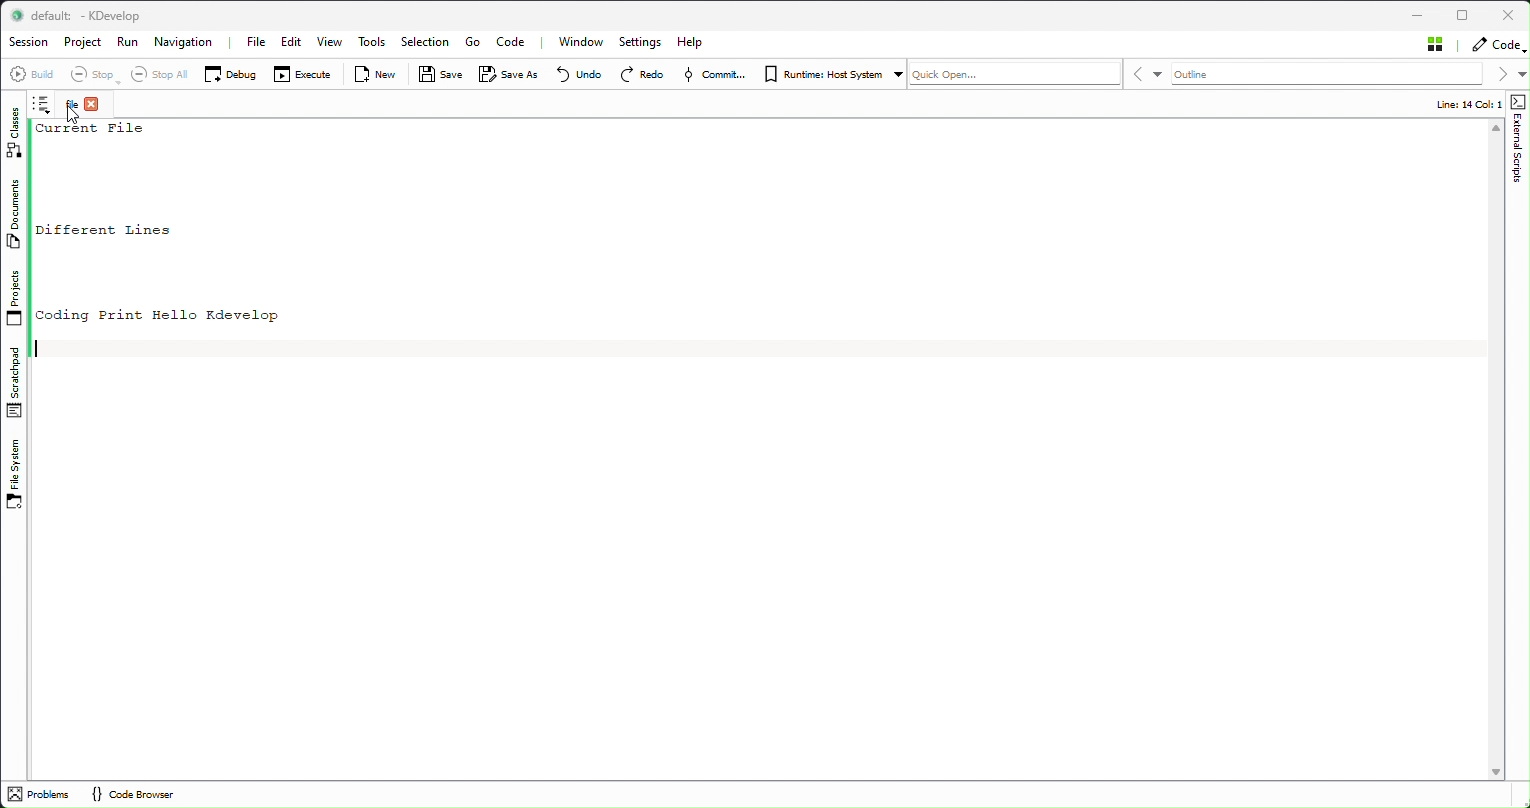 Image resolution: width=1530 pixels, height=808 pixels. What do you see at coordinates (442, 74) in the screenshot?
I see `Save` at bounding box center [442, 74].